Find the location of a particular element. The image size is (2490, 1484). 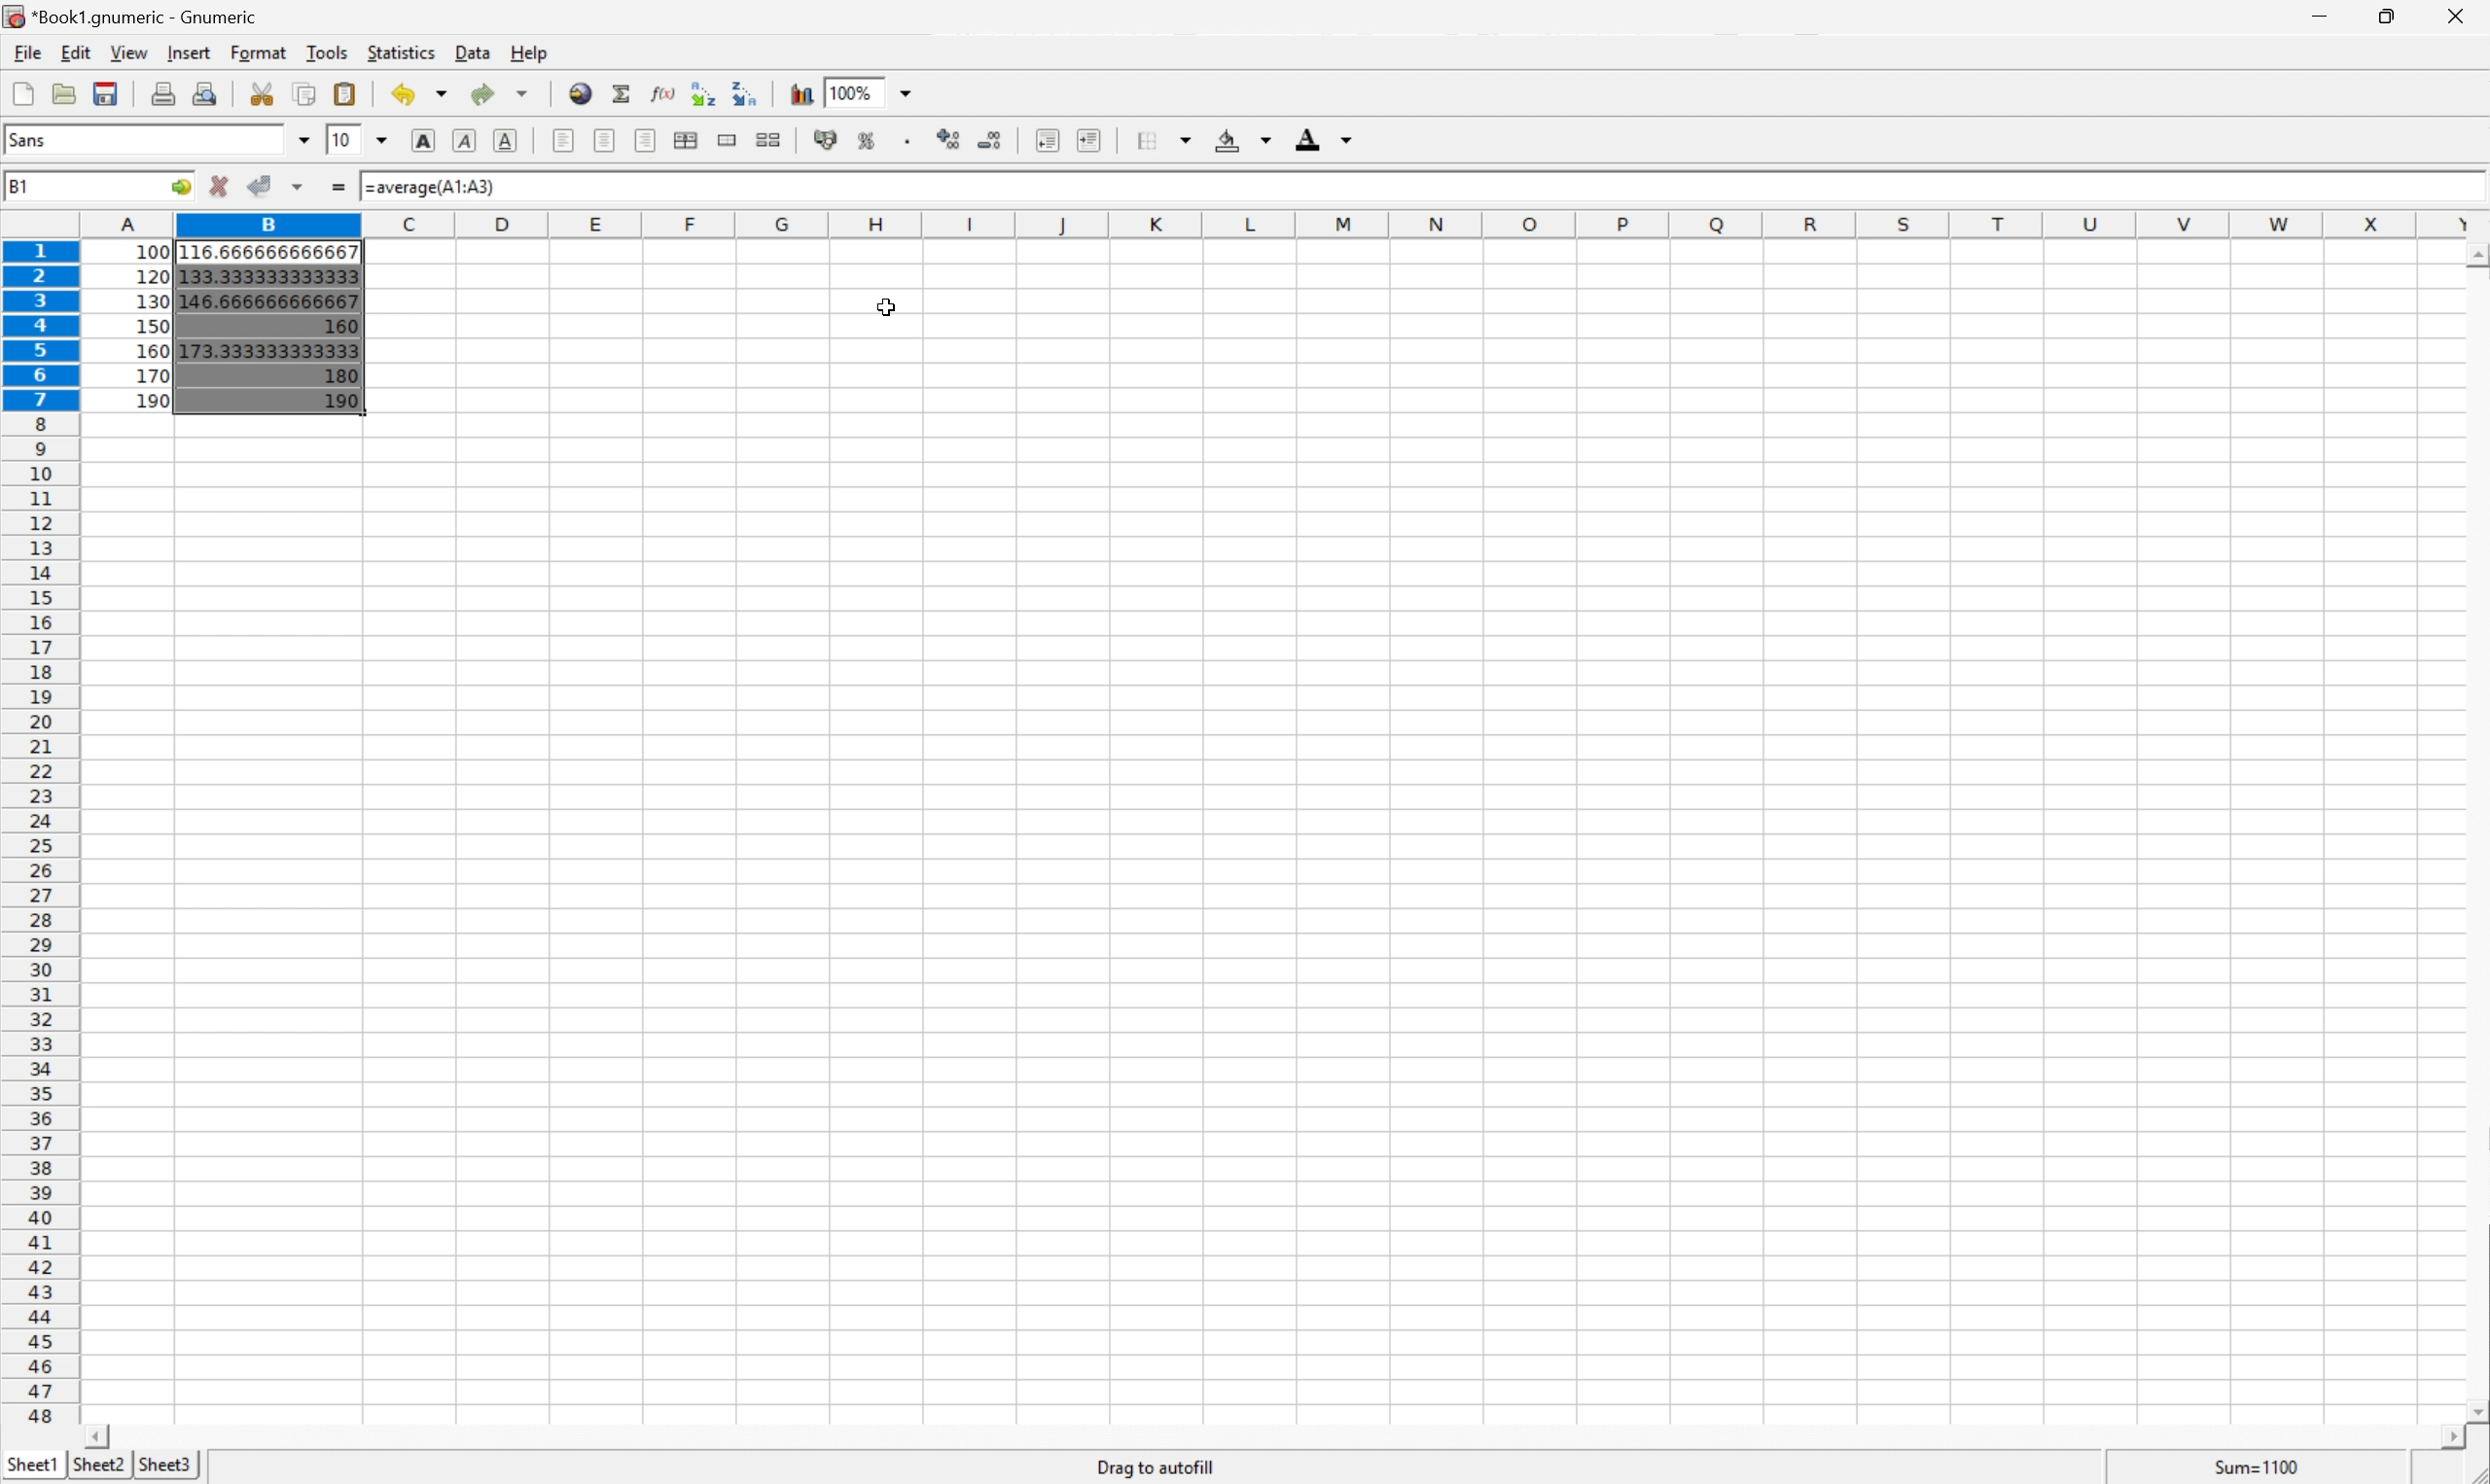

Minimize is located at coordinates (2314, 15).